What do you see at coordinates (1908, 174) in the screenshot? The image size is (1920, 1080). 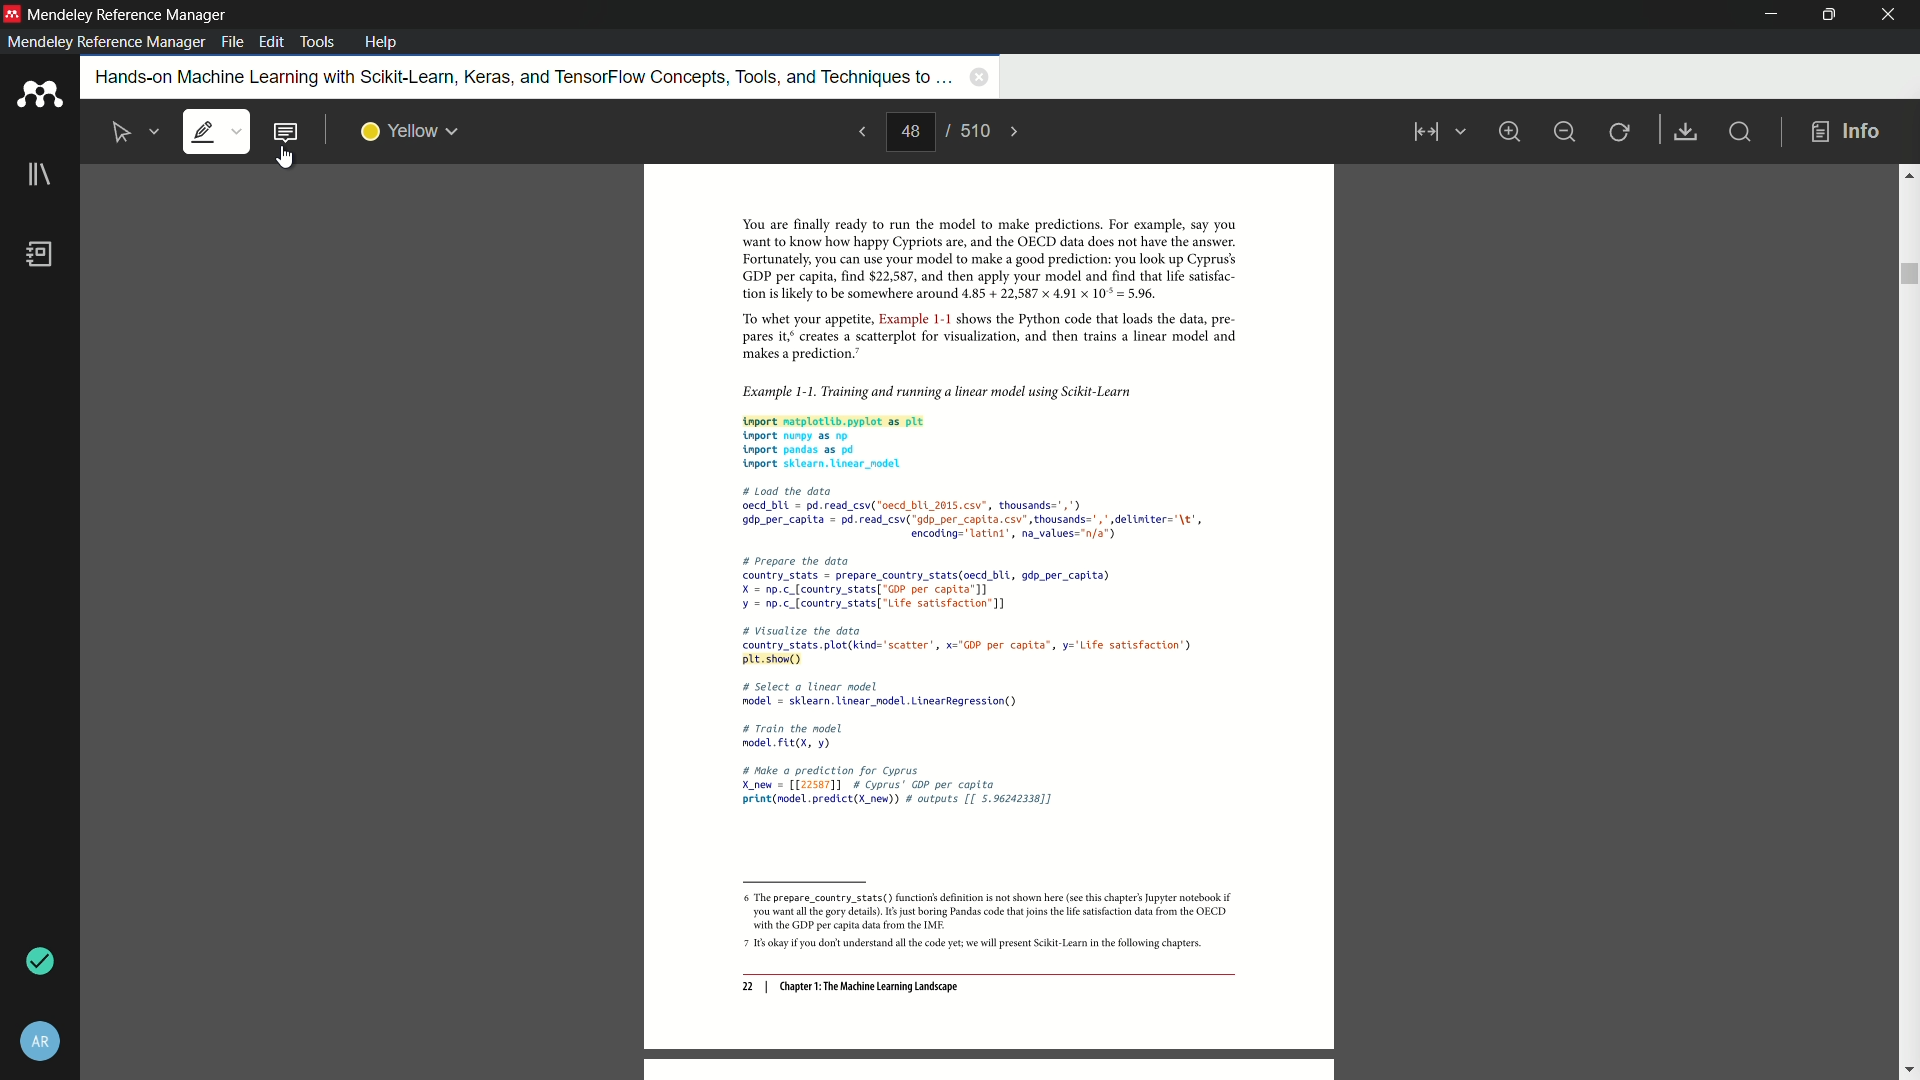 I see `scroll up` at bounding box center [1908, 174].